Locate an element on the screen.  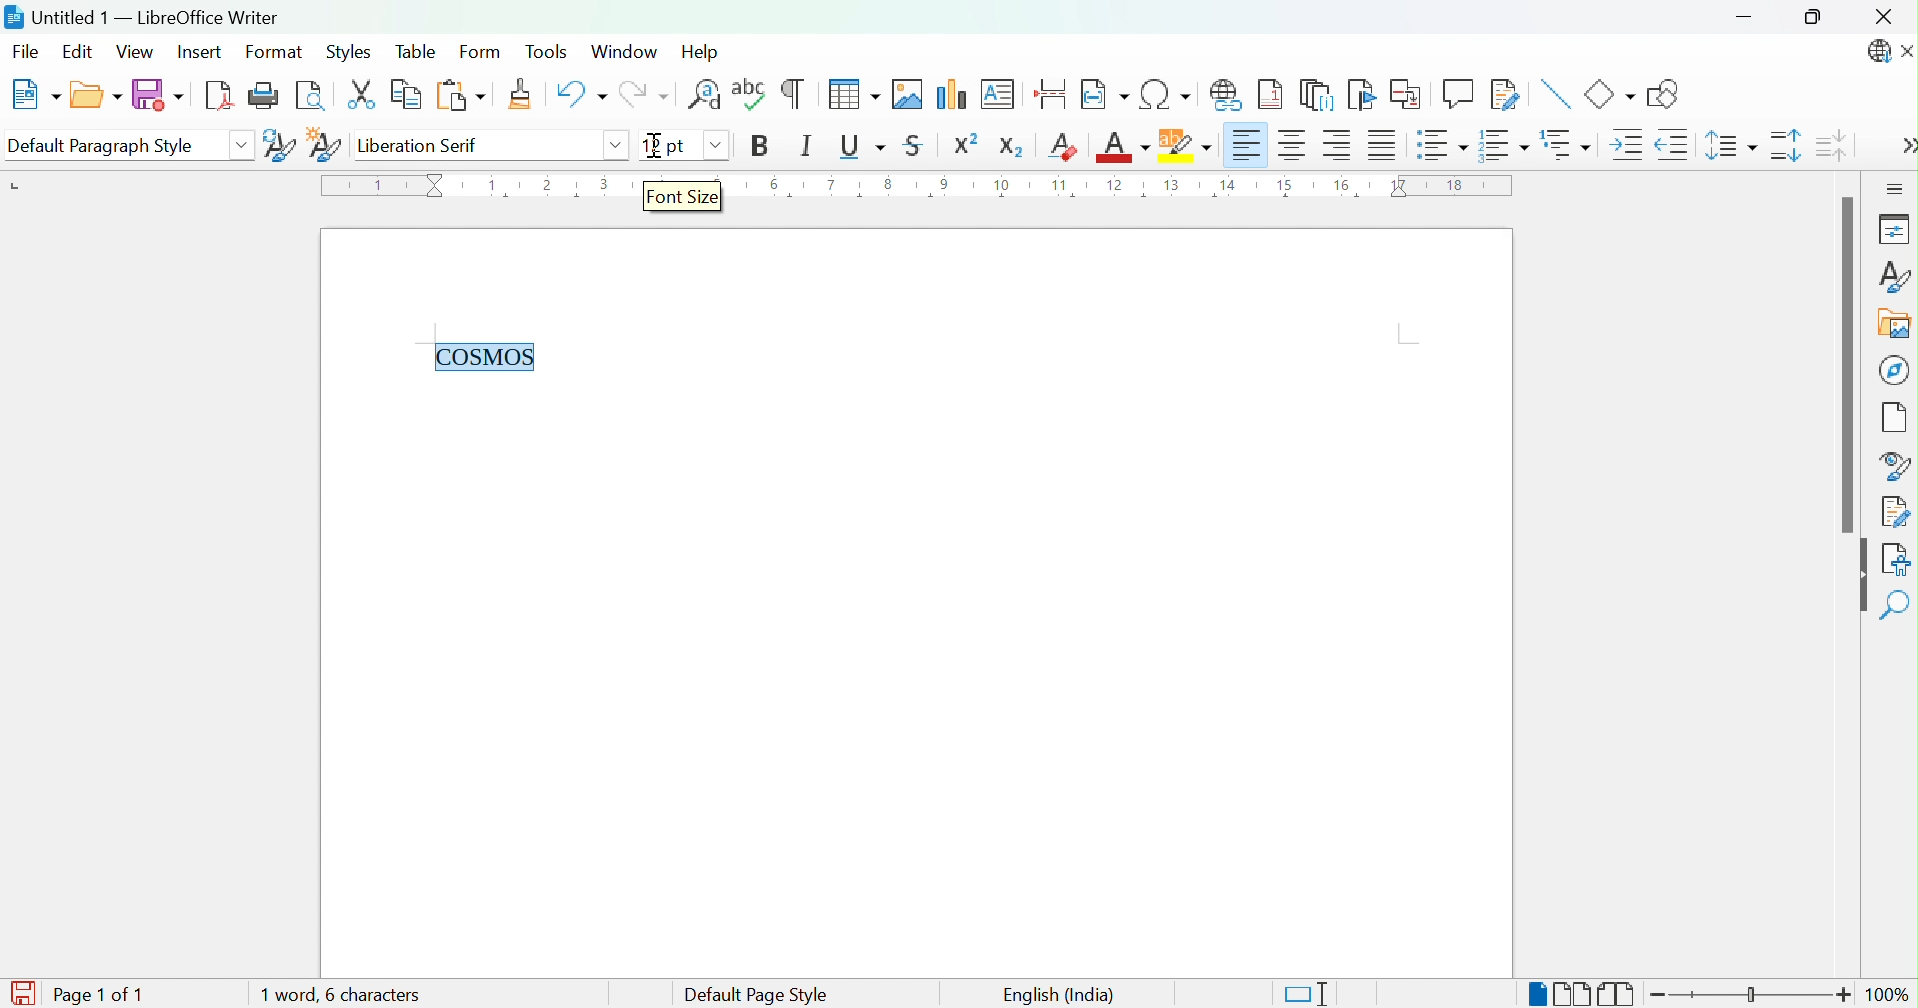
New Style from Selection is located at coordinates (324, 143).